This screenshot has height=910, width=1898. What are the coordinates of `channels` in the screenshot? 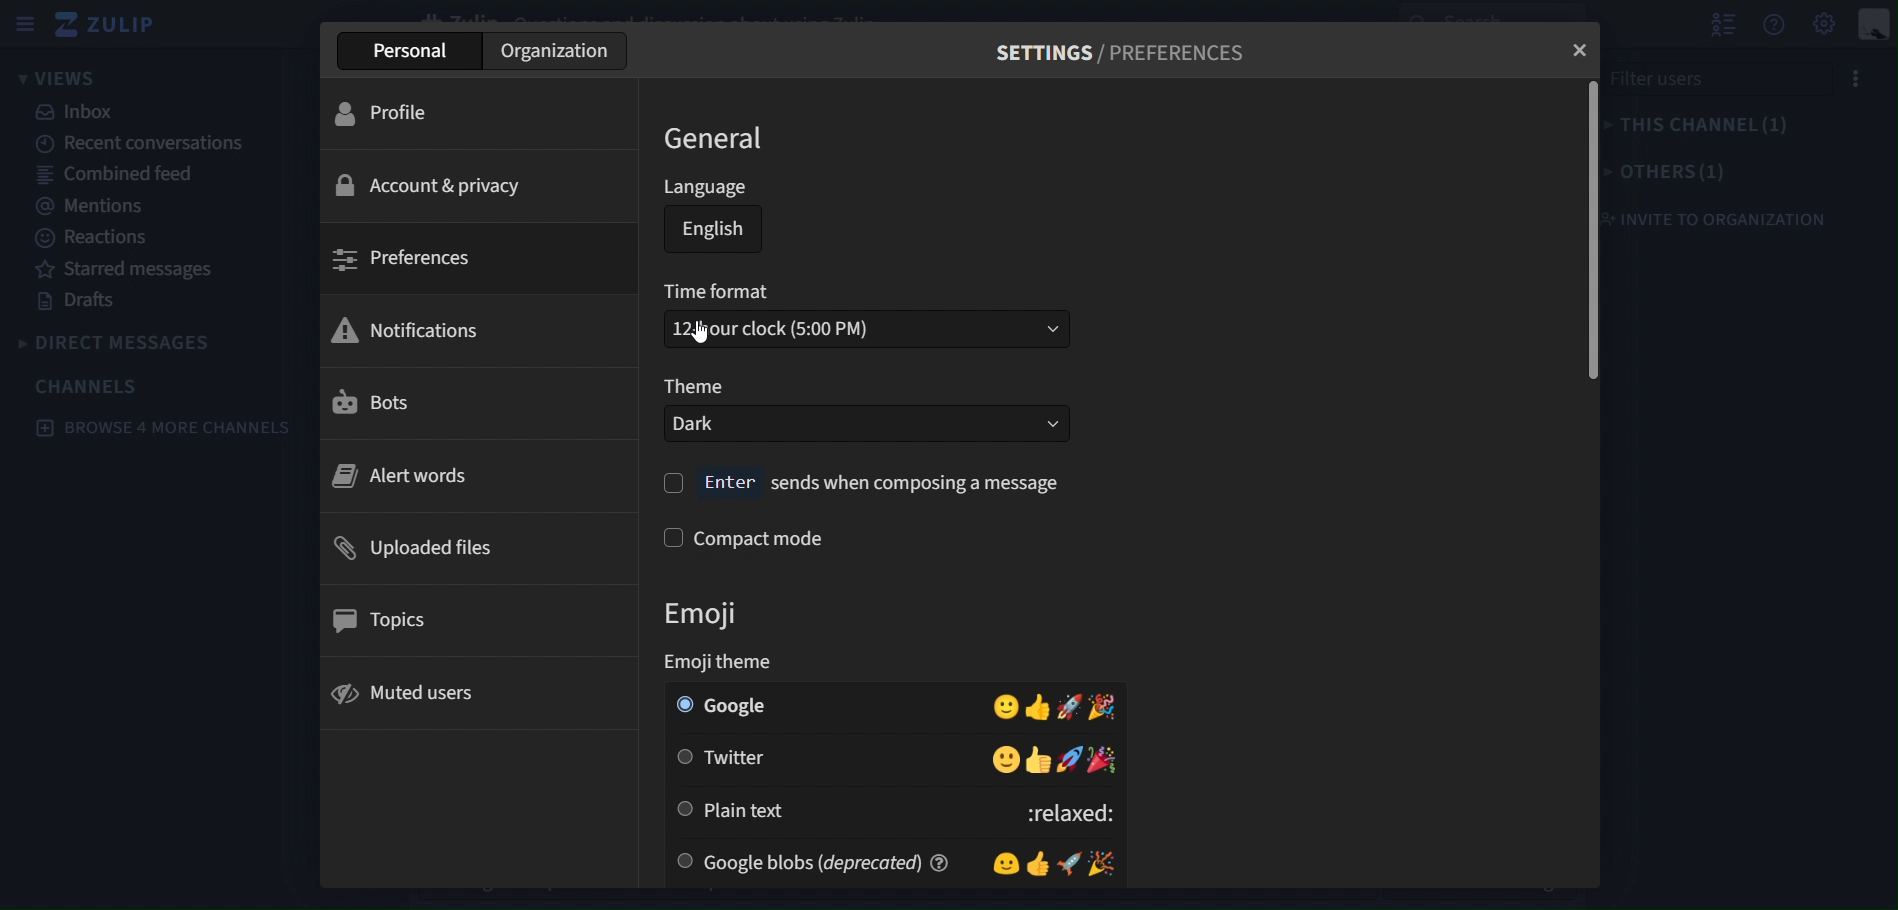 It's located at (91, 386).